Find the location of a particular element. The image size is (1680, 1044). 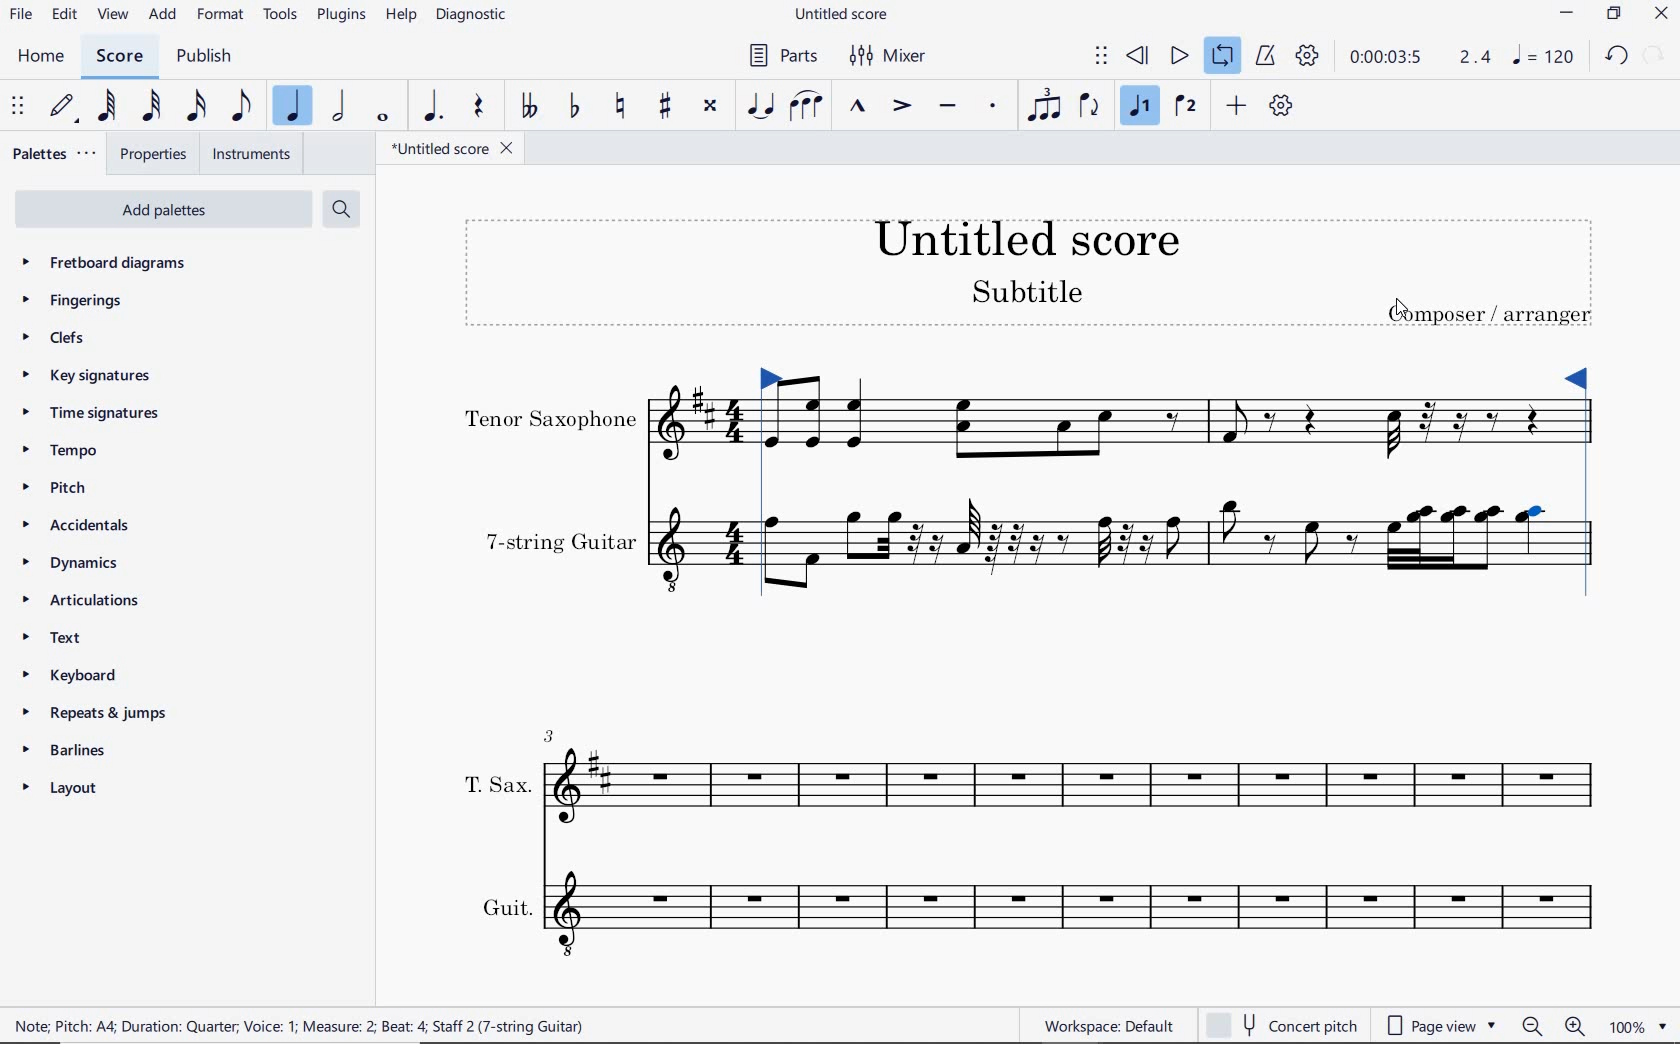

TOGGLE DOUBLE-SHARP is located at coordinates (710, 107).